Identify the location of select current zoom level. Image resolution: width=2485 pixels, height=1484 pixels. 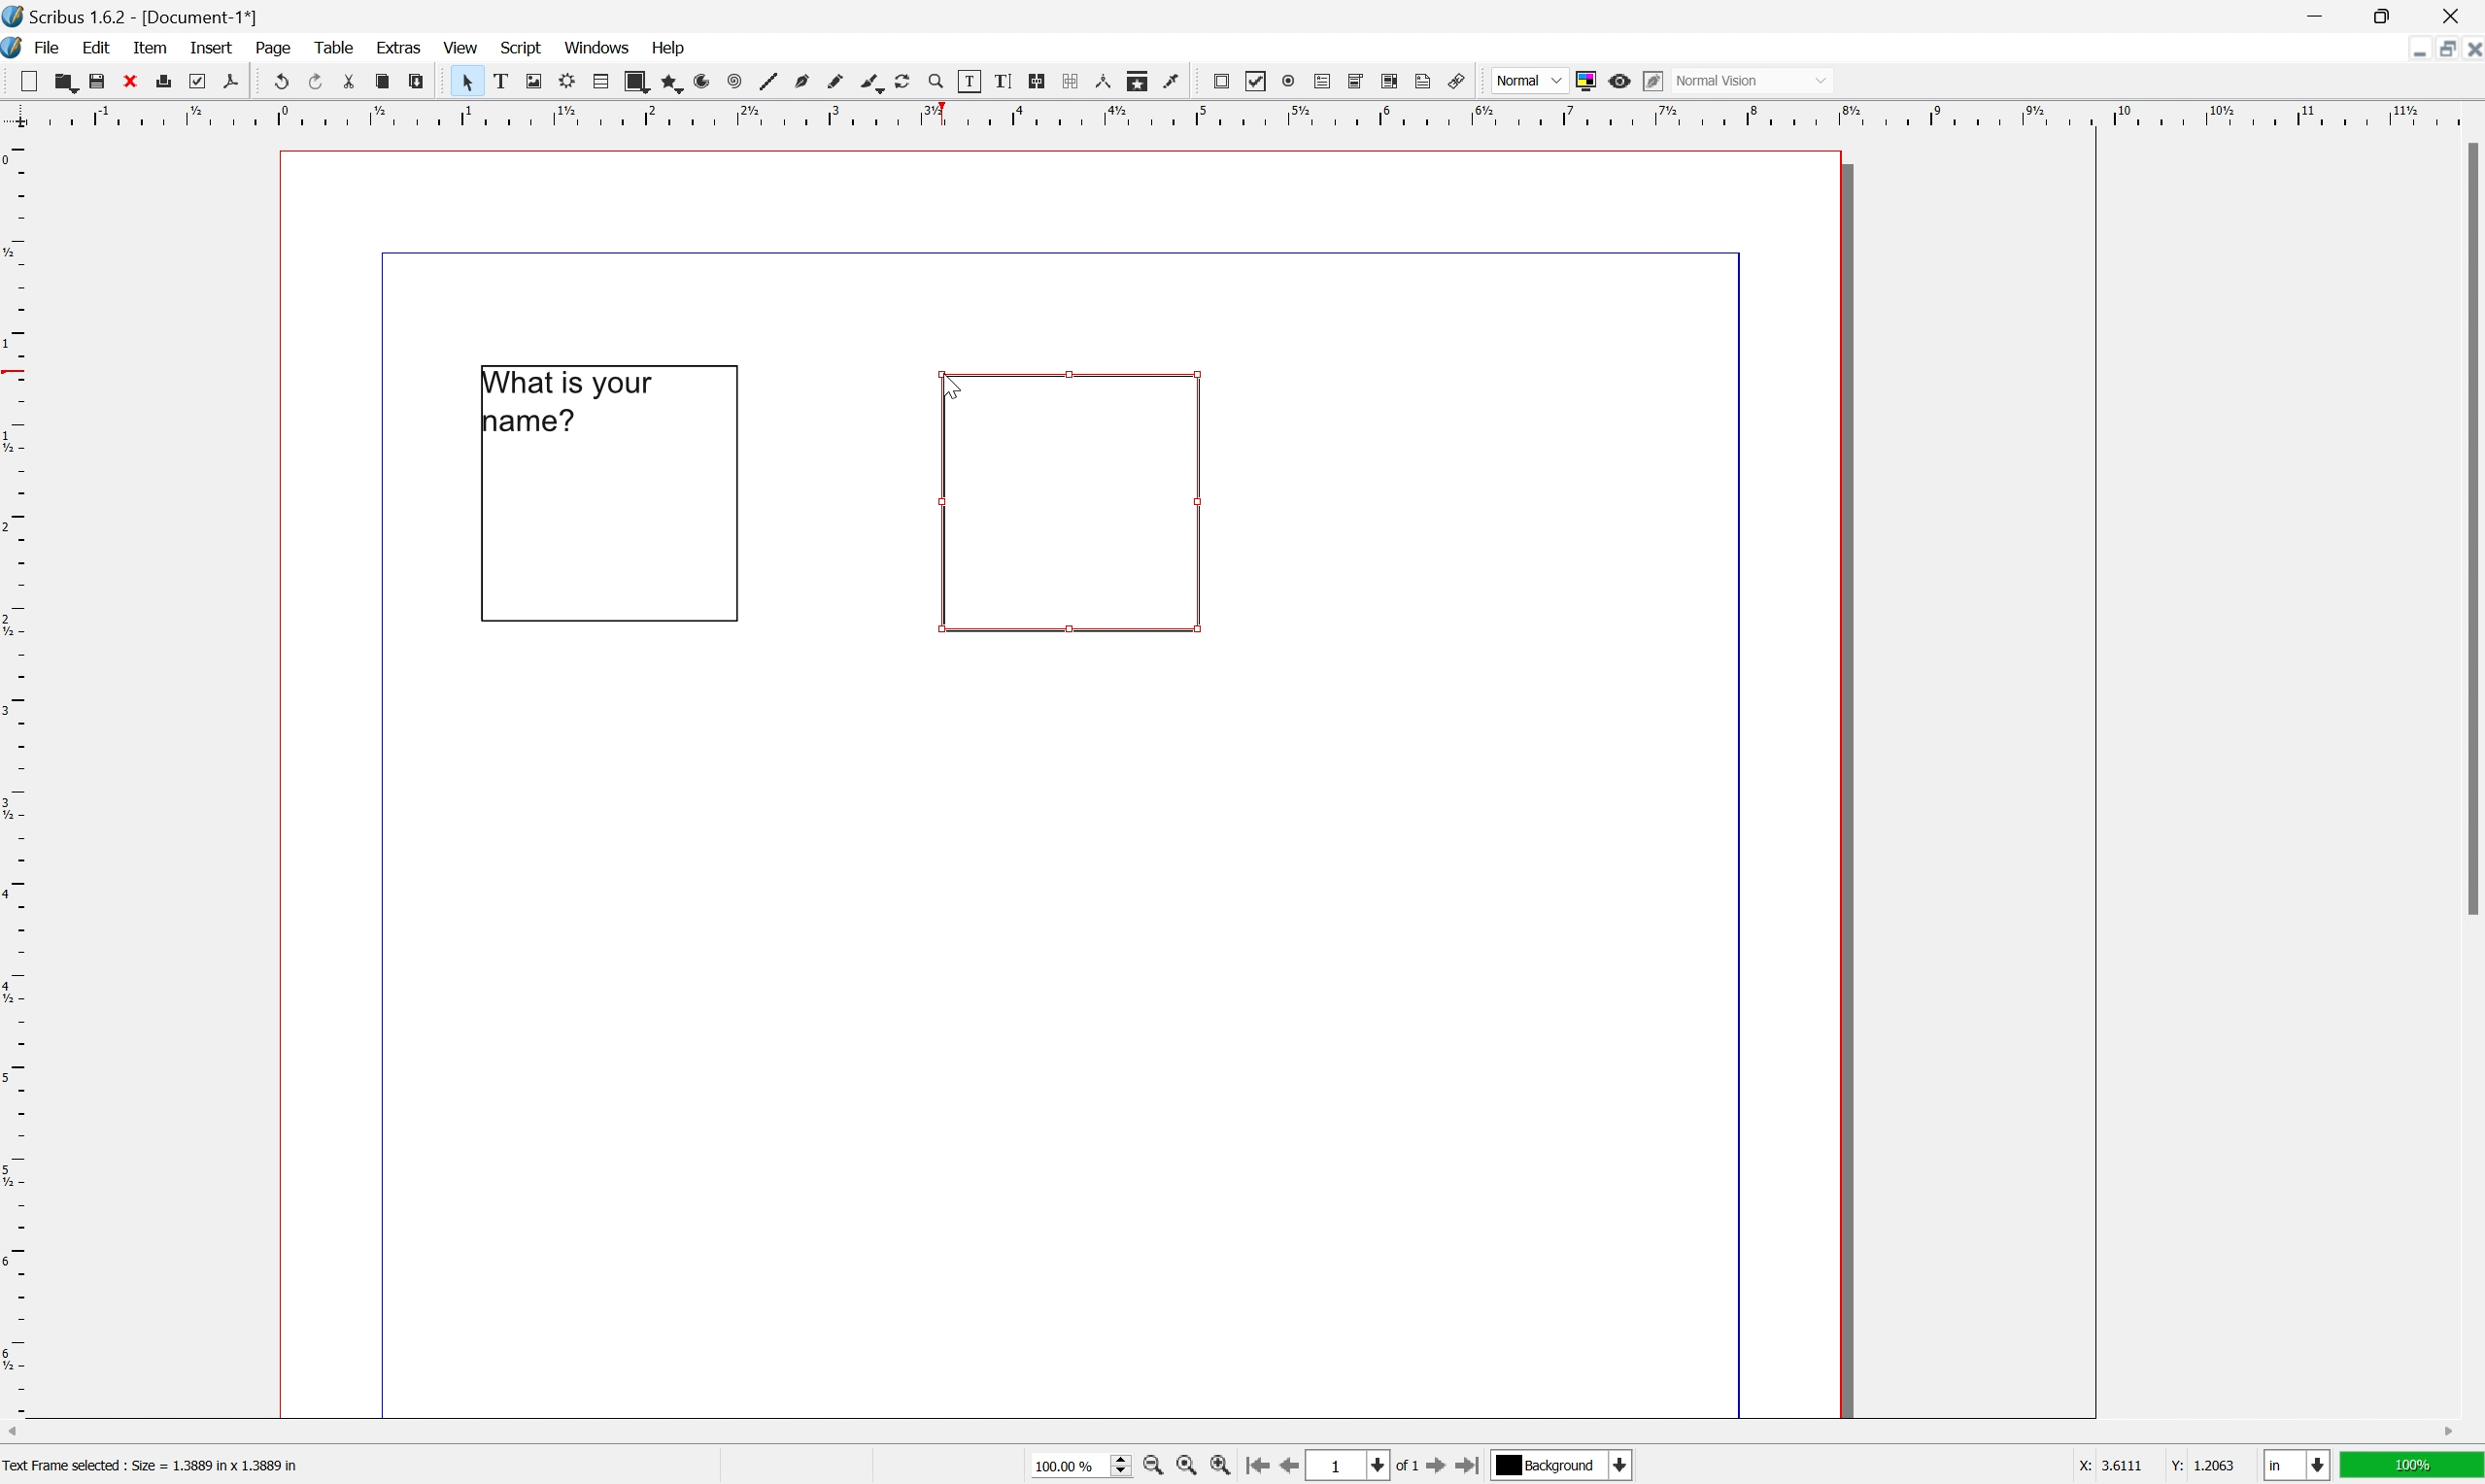
(1083, 1469).